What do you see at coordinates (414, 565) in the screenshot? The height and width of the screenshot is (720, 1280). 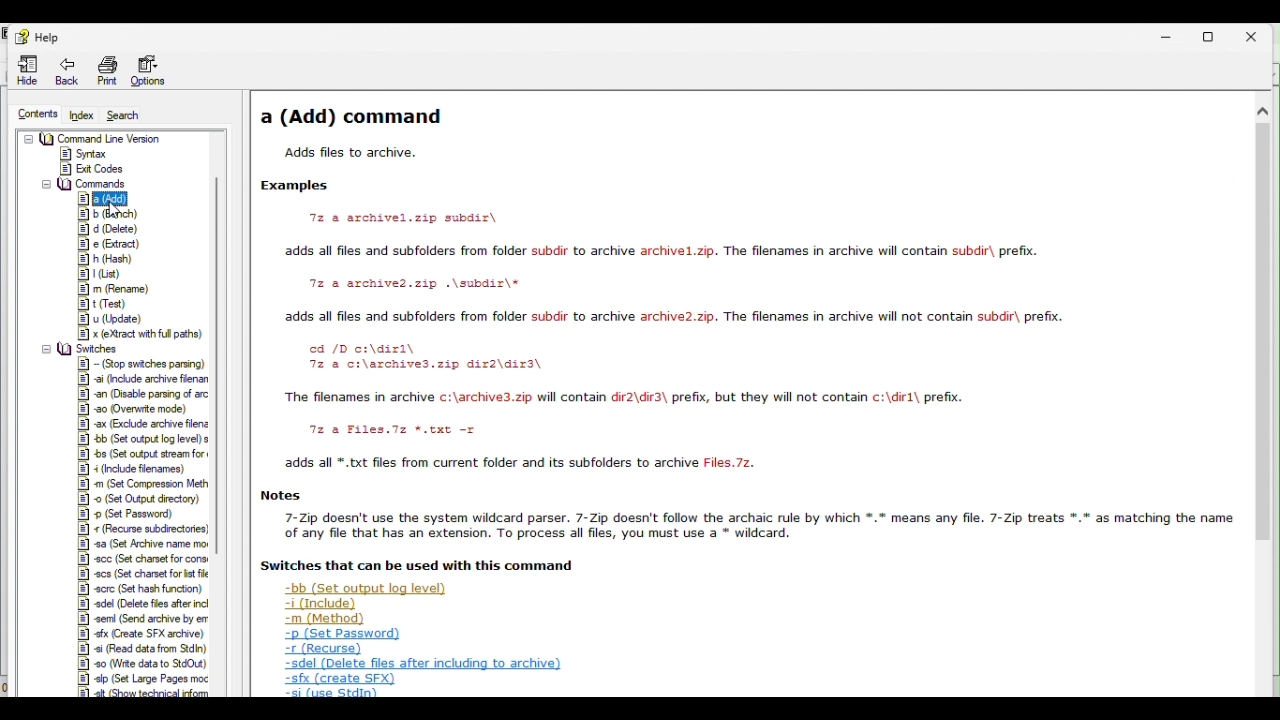 I see `text` at bounding box center [414, 565].